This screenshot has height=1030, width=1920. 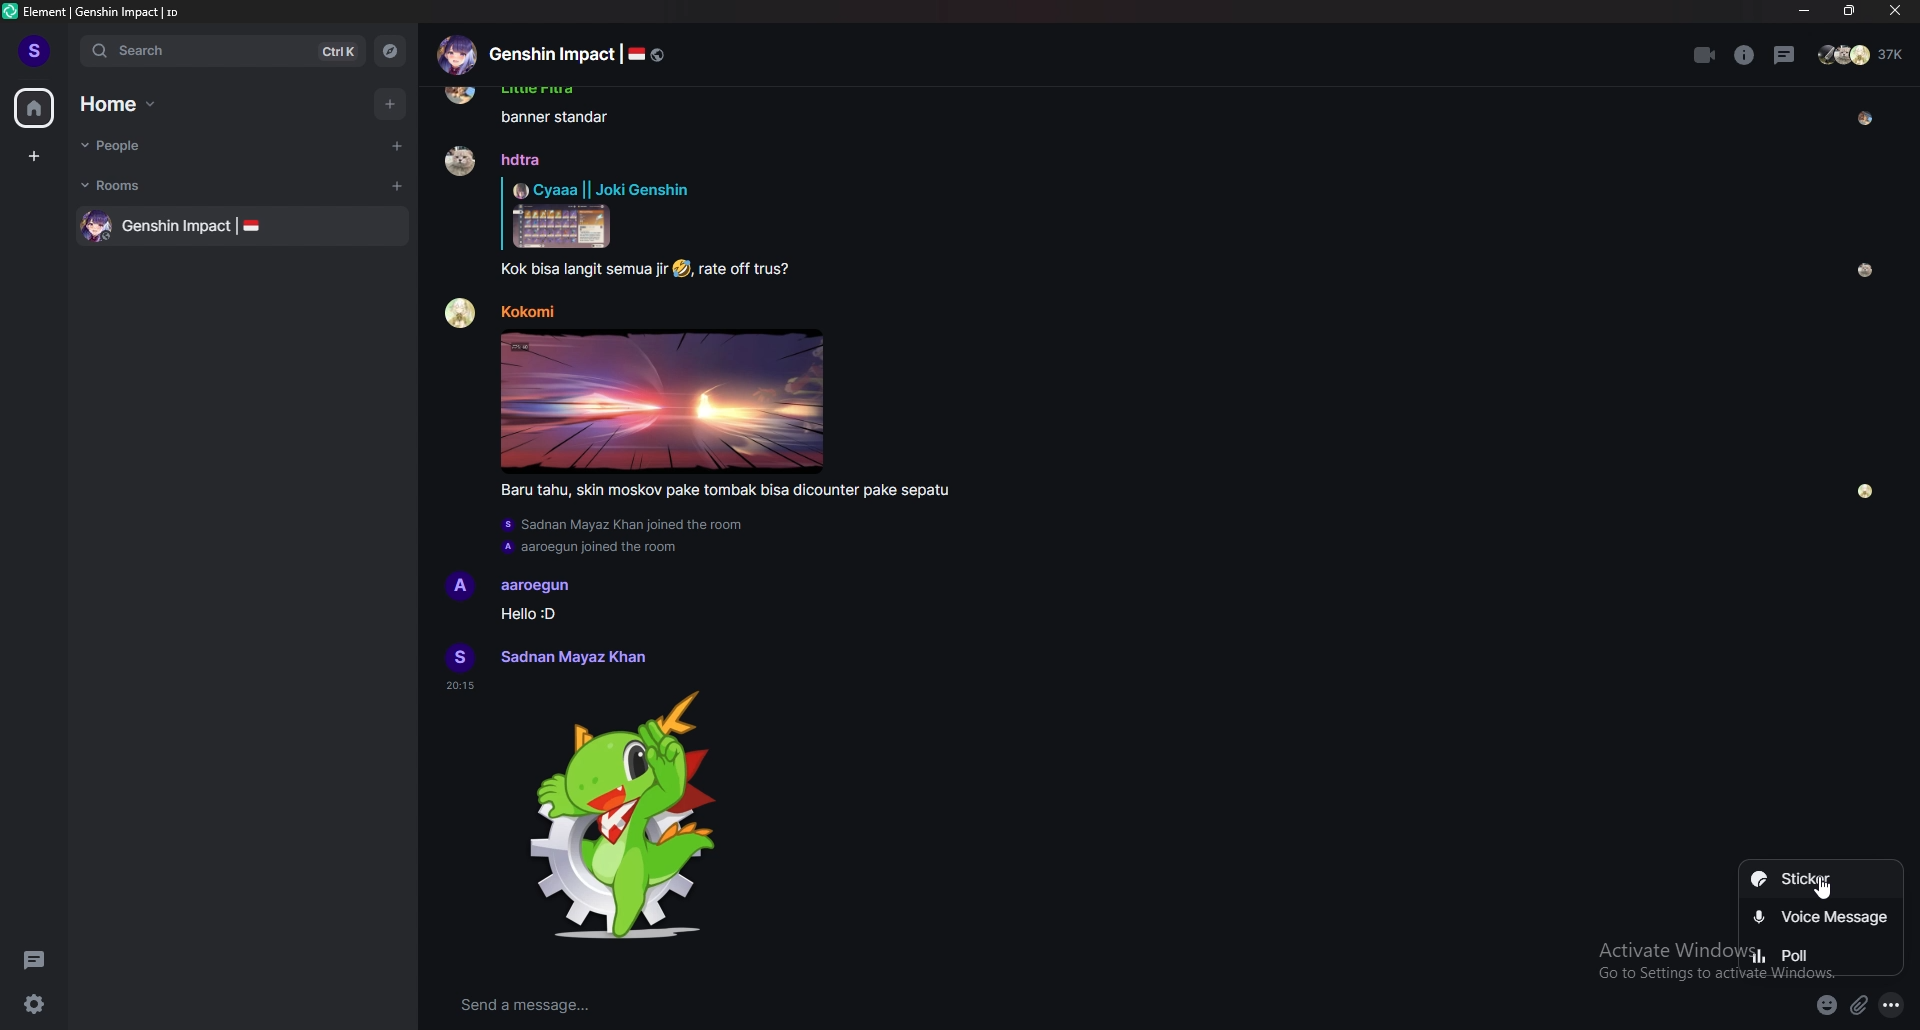 What do you see at coordinates (1863, 54) in the screenshot?
I see `people` at bounding box center [1863, 54].